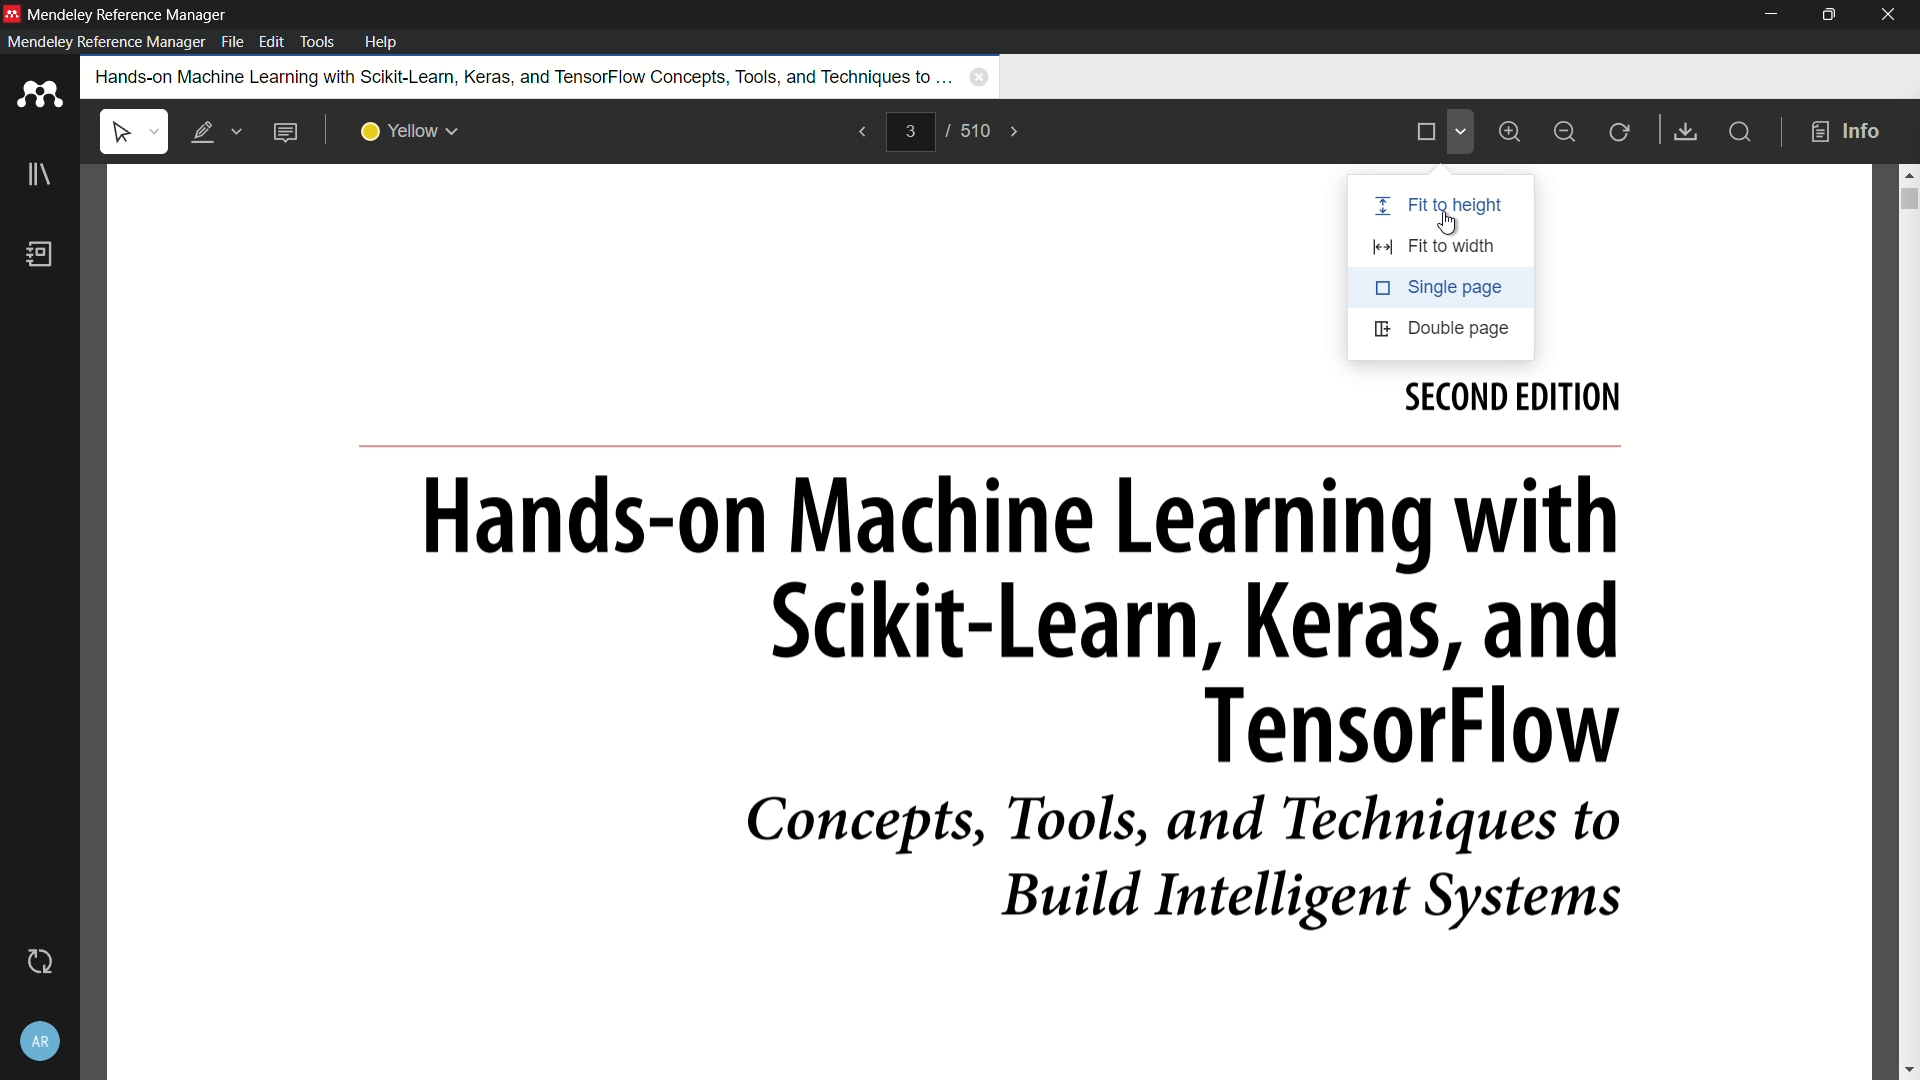 This screenshot has width=1920, height=1080. I want to click on library, so click(38, 175).